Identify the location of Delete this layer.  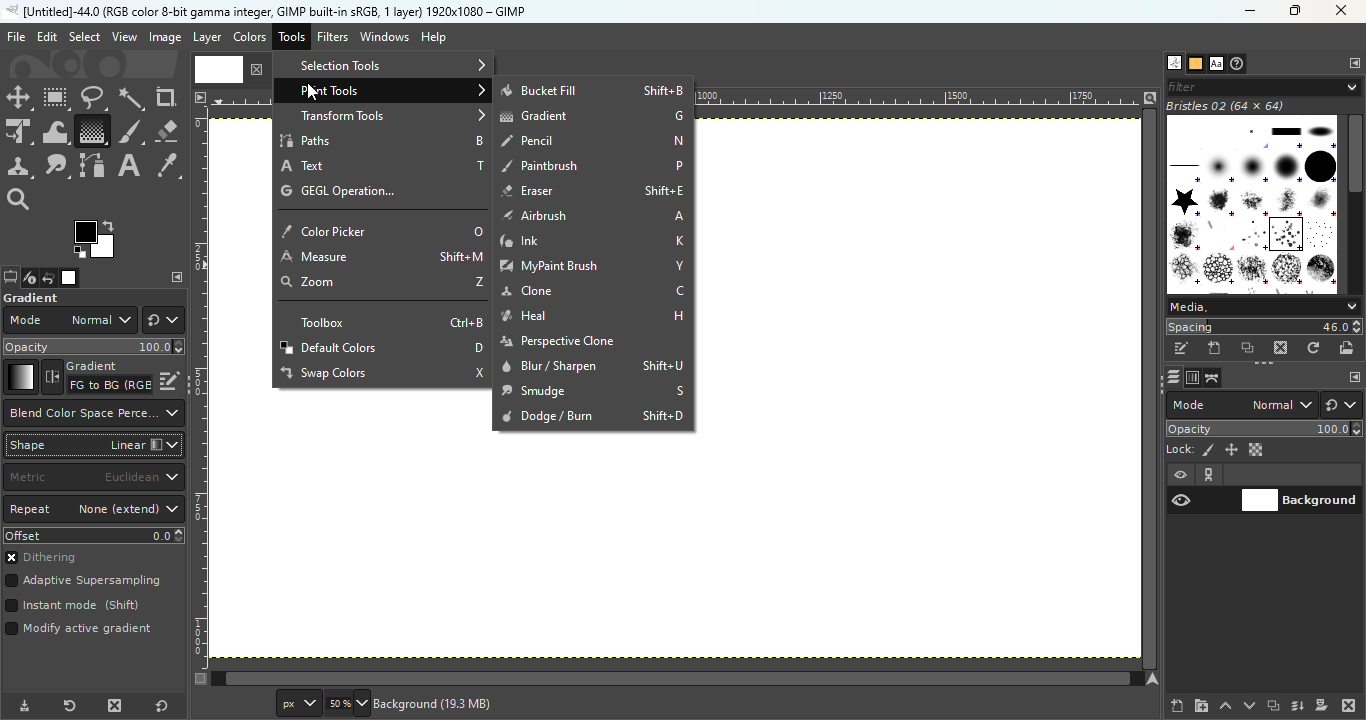
(1350, 706).